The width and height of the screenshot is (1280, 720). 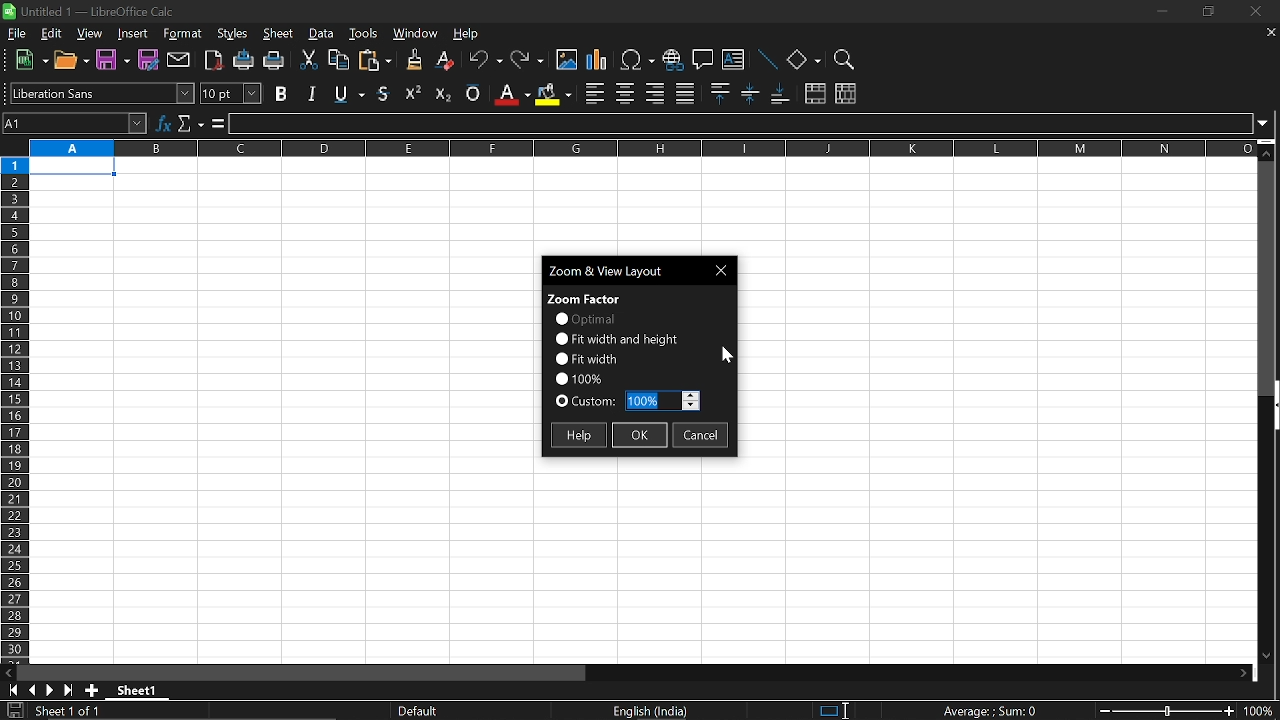 What do you see at coordinates (701, 437) in the screenshot?
I see `cancel` at bounding box center [701, 437].